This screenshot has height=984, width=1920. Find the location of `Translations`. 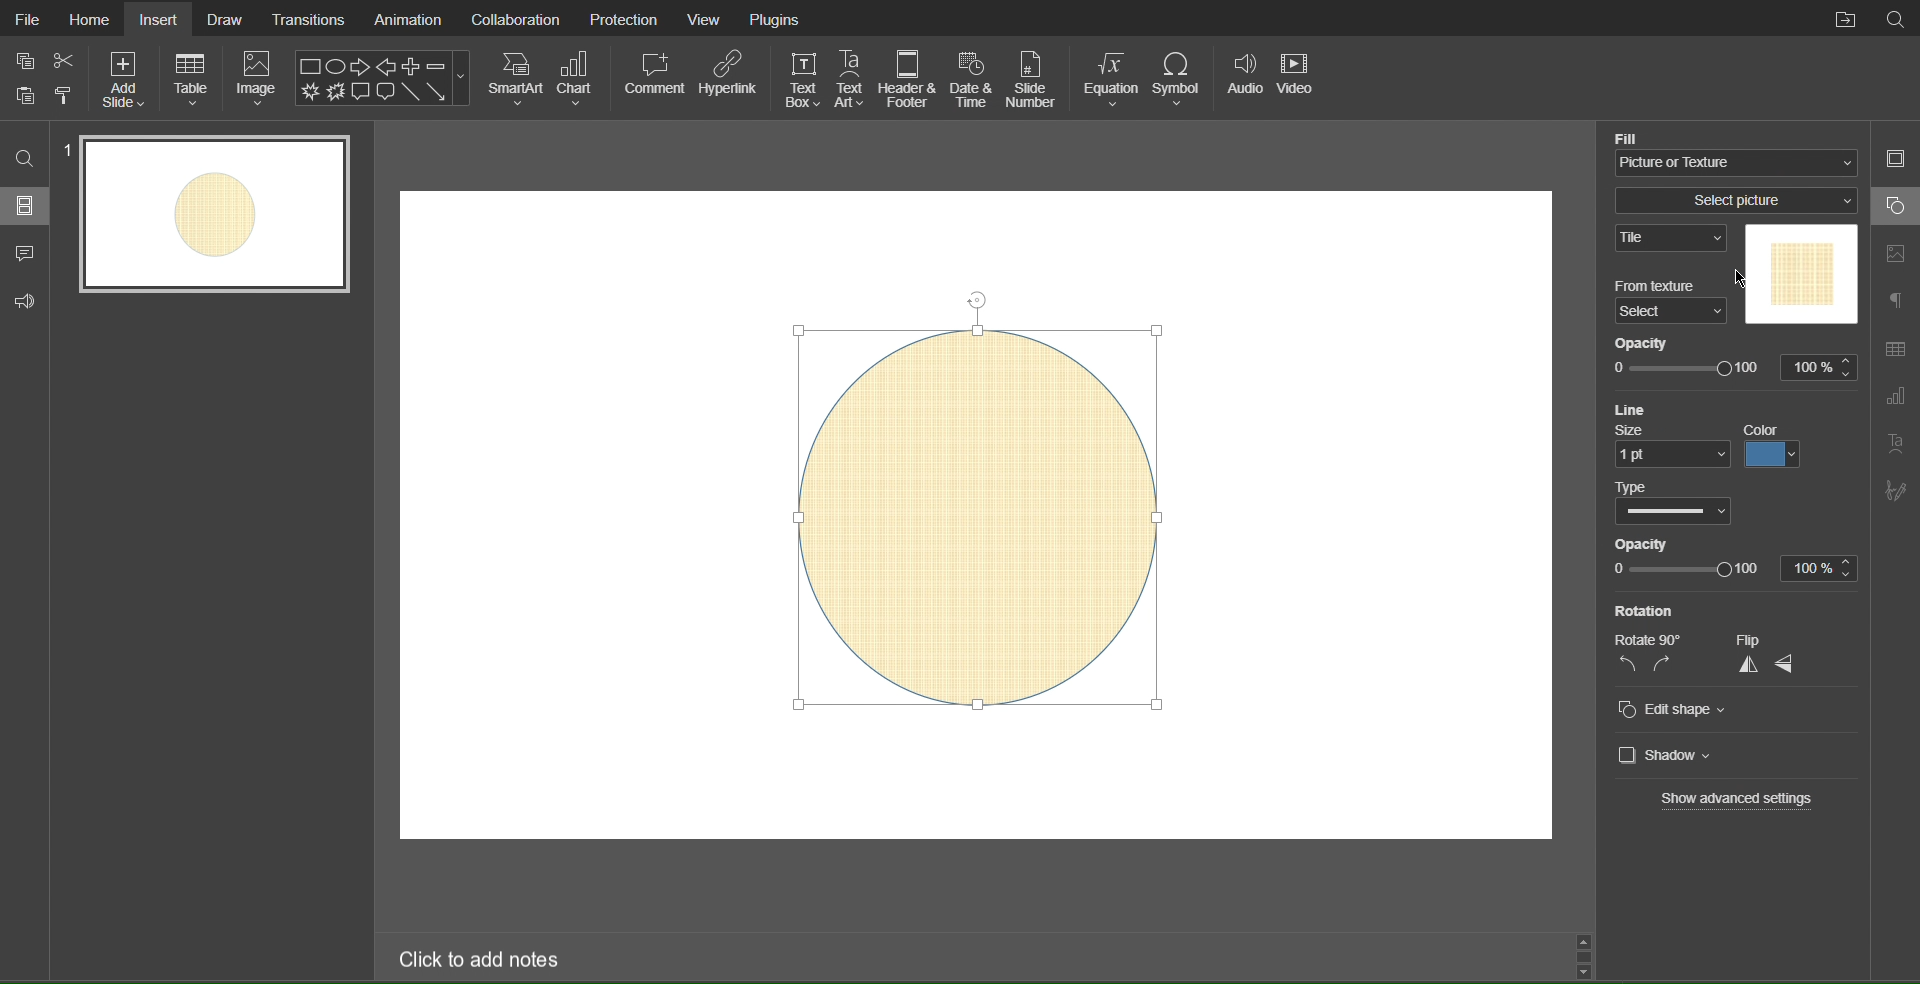

Translations is located at coordinates (309, 18).